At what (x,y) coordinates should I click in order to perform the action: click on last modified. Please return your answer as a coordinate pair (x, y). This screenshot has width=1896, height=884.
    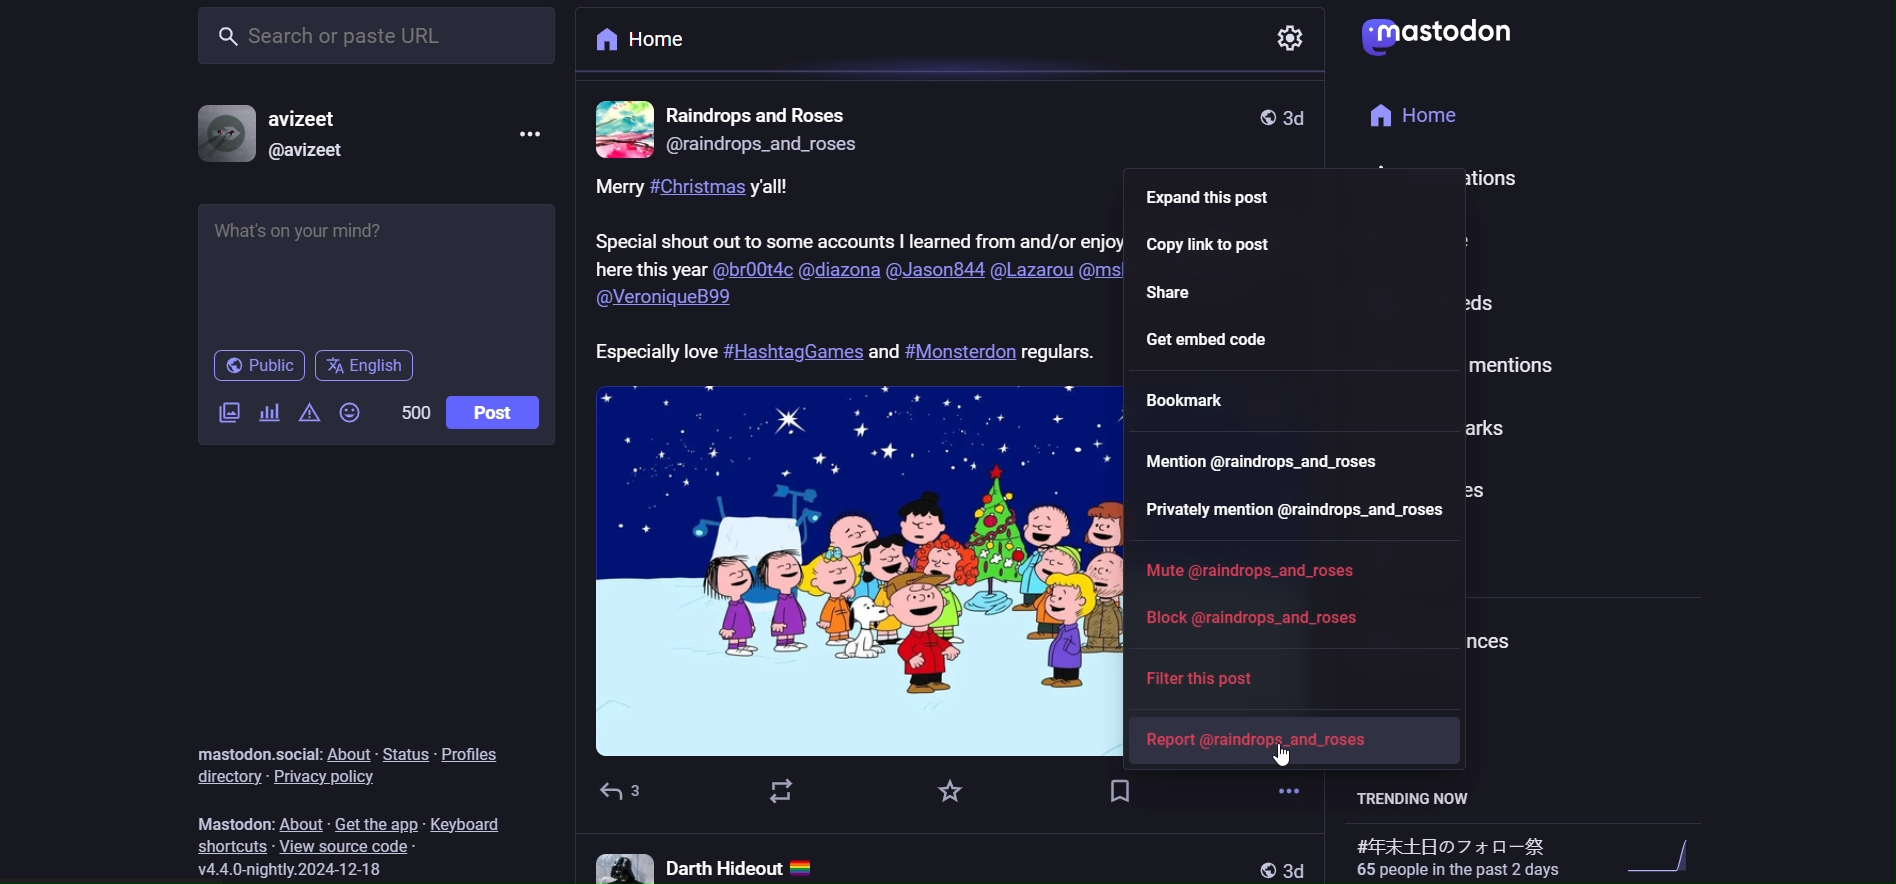
    Looking at the image, I should click on (1305, 118).